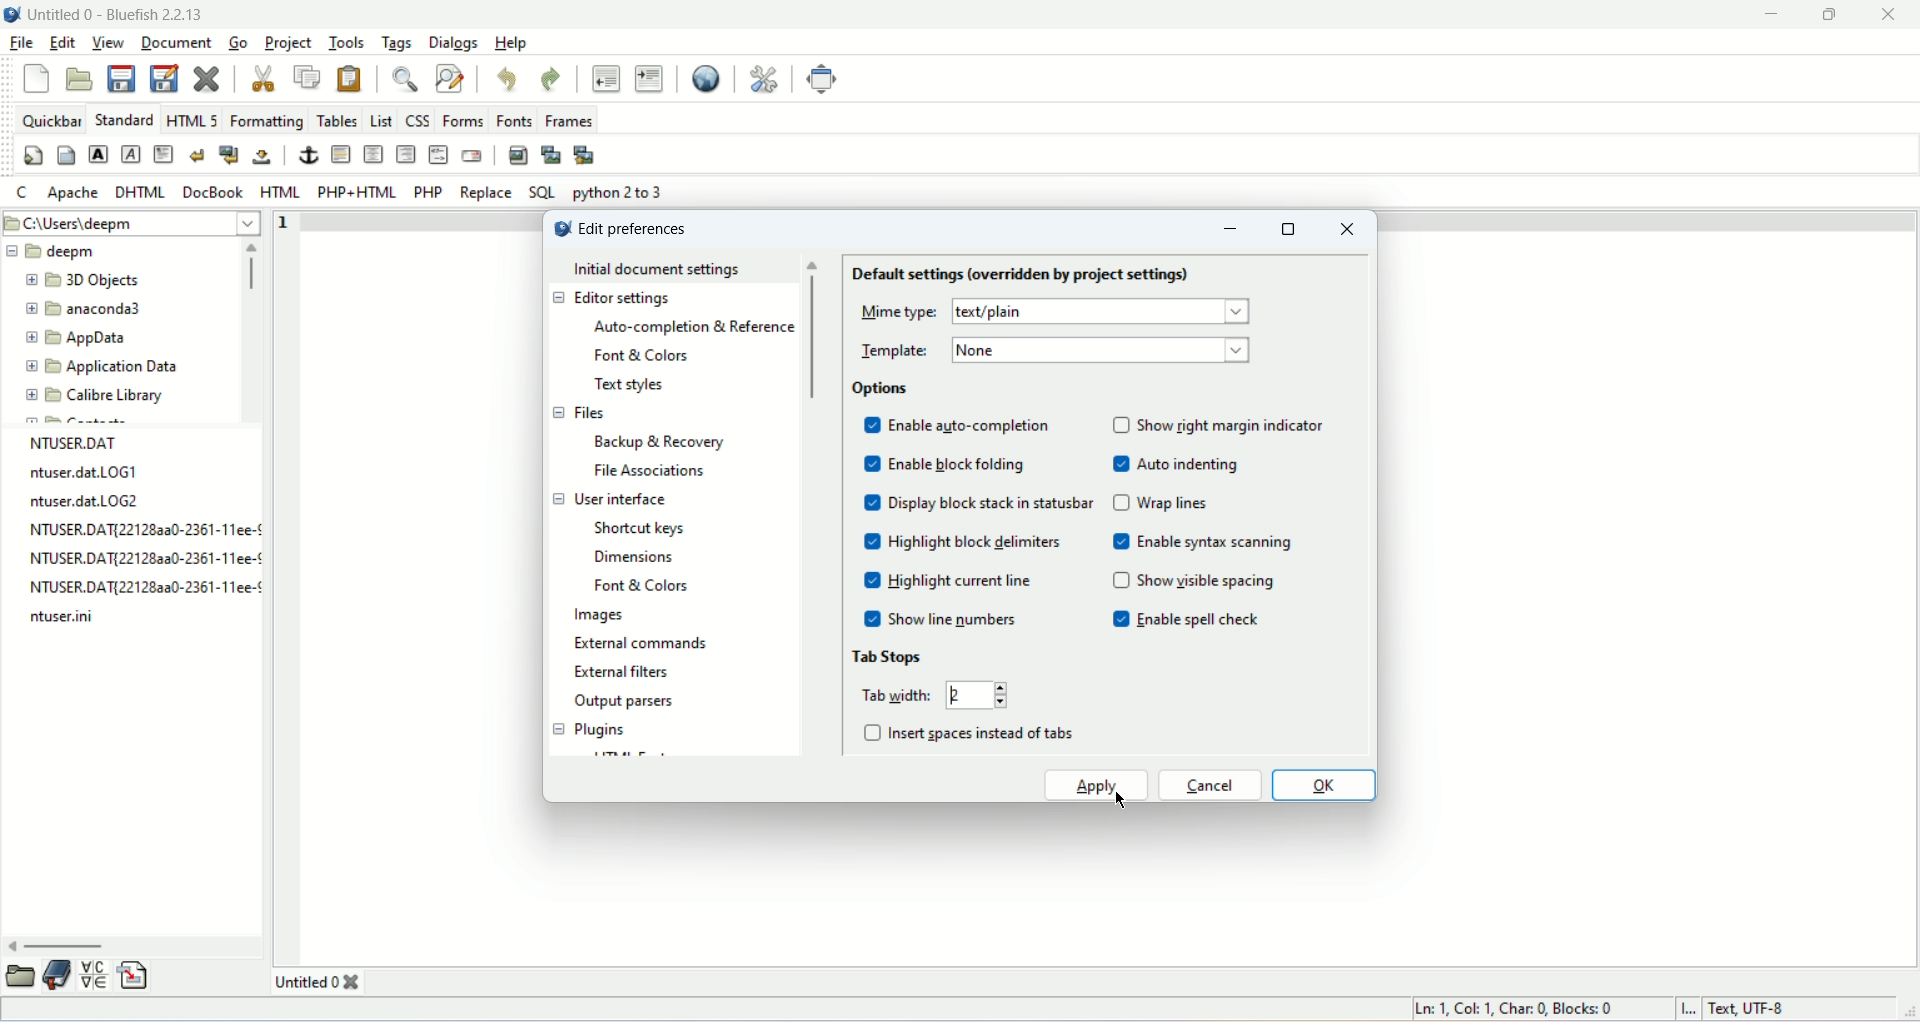  What do you see at coordinates (106, 280) in the screenshot?
I see `3D Objects` at bounding box center [106, 280].